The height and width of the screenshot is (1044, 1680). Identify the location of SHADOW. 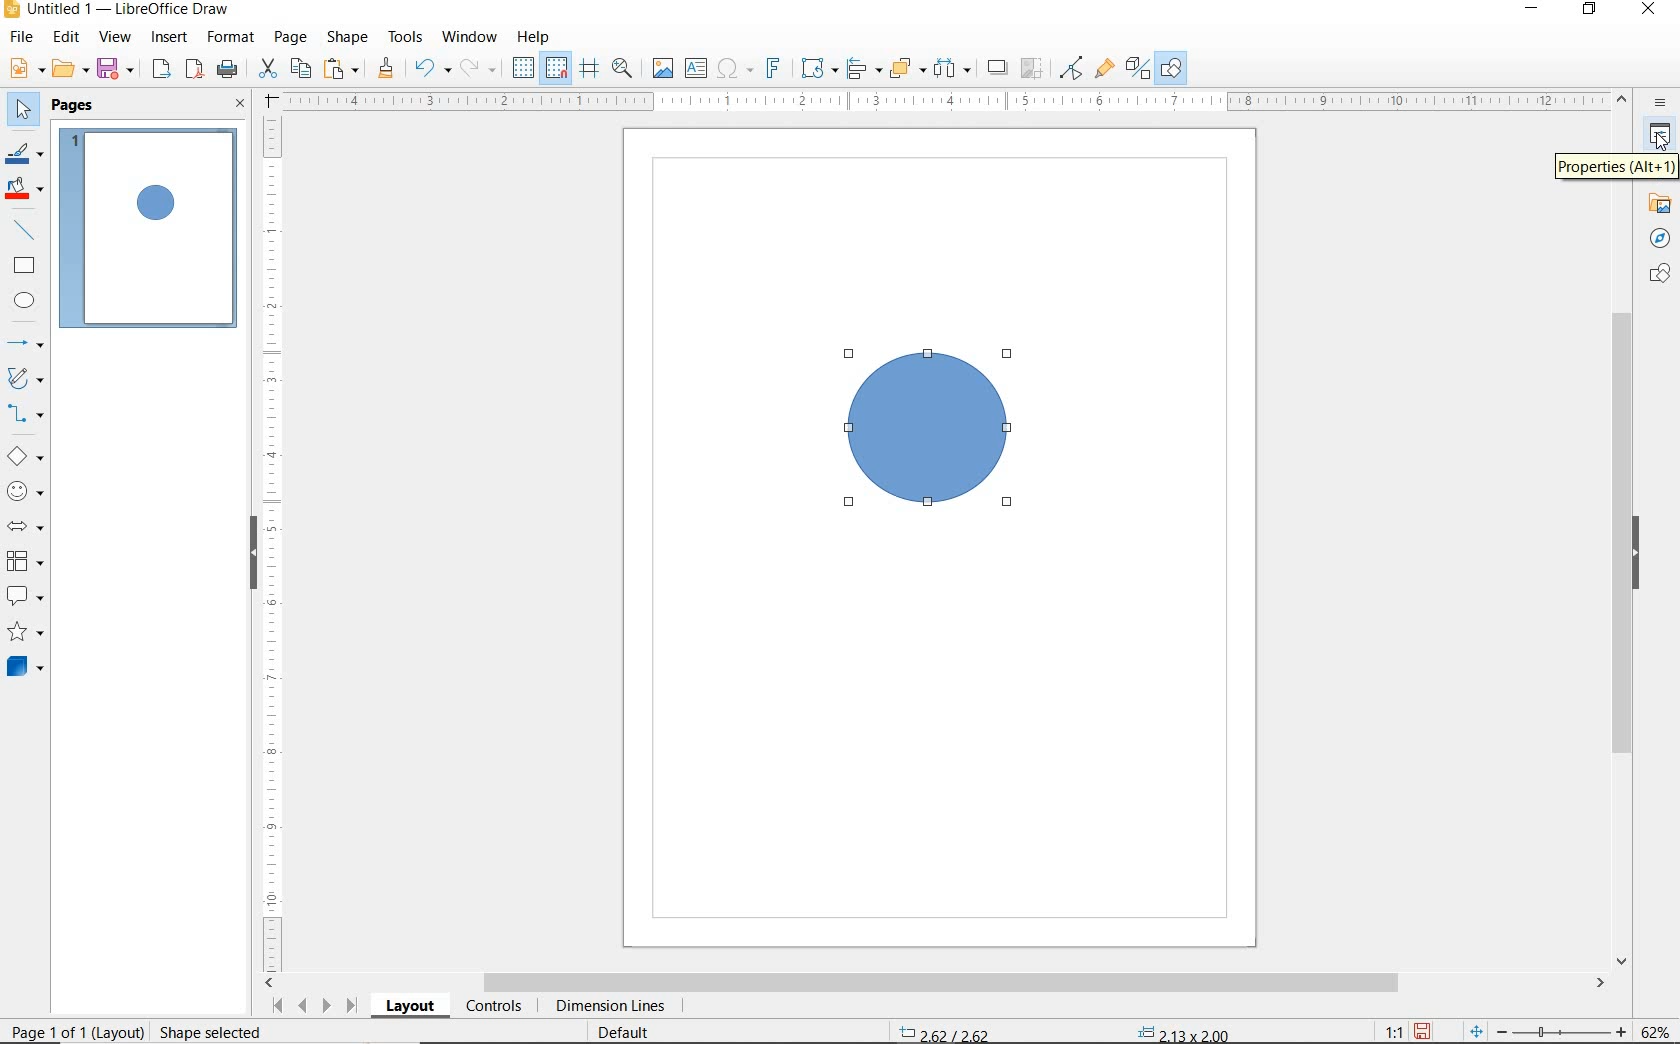
(997, 68).